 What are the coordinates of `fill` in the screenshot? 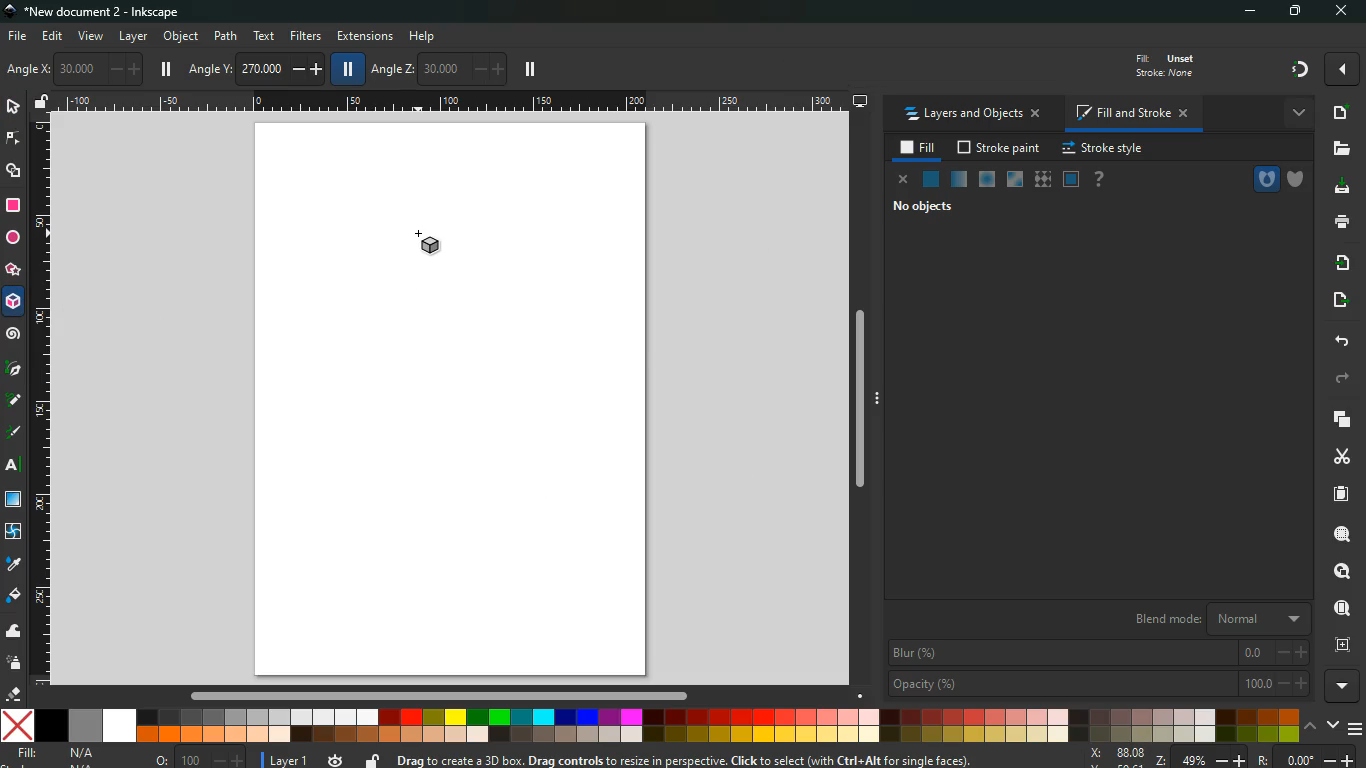 It's located at (919, 148).